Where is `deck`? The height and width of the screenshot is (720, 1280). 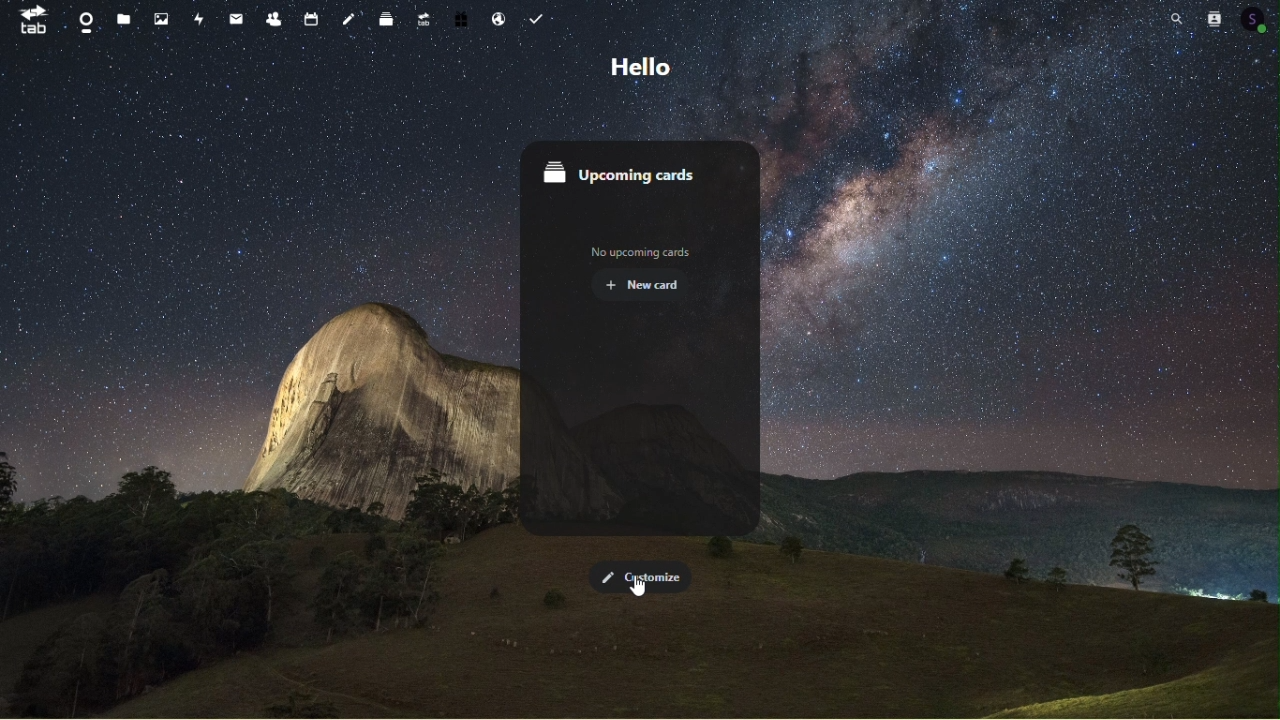
deck is located at coordinates (382, 19).